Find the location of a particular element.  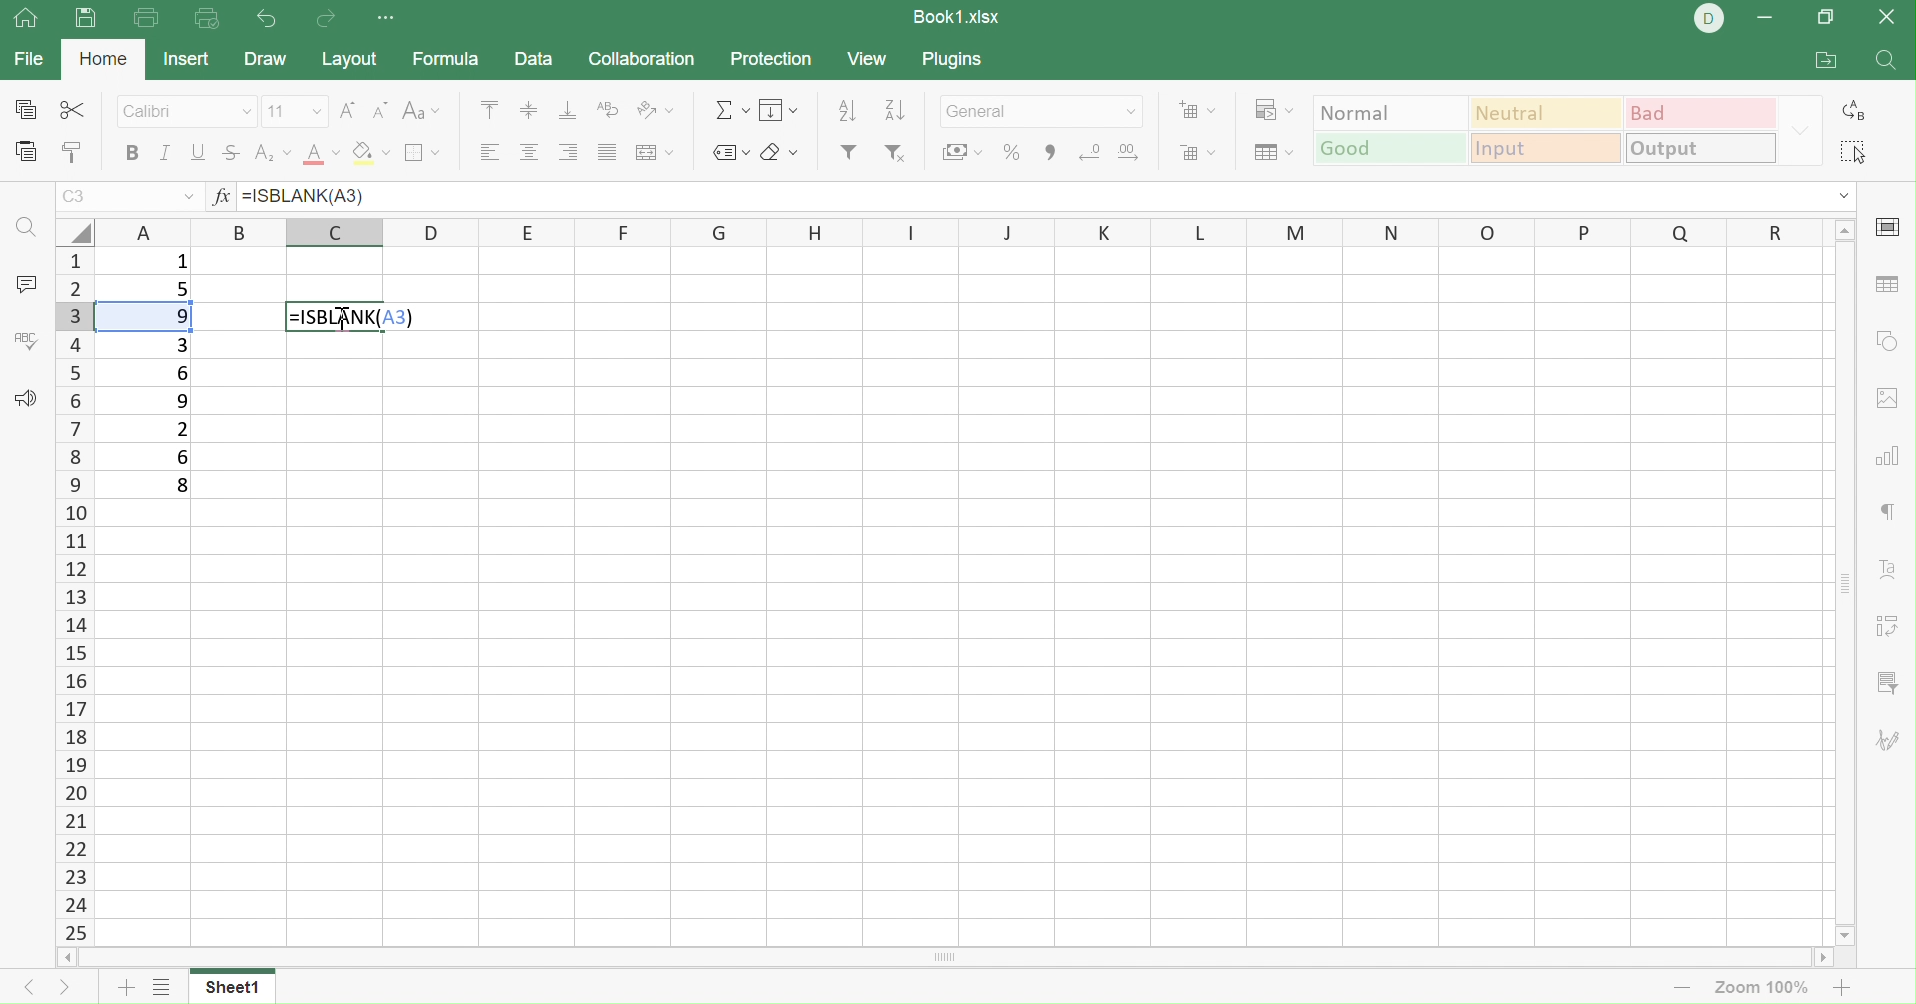

File is located at coordinates (29, 59).